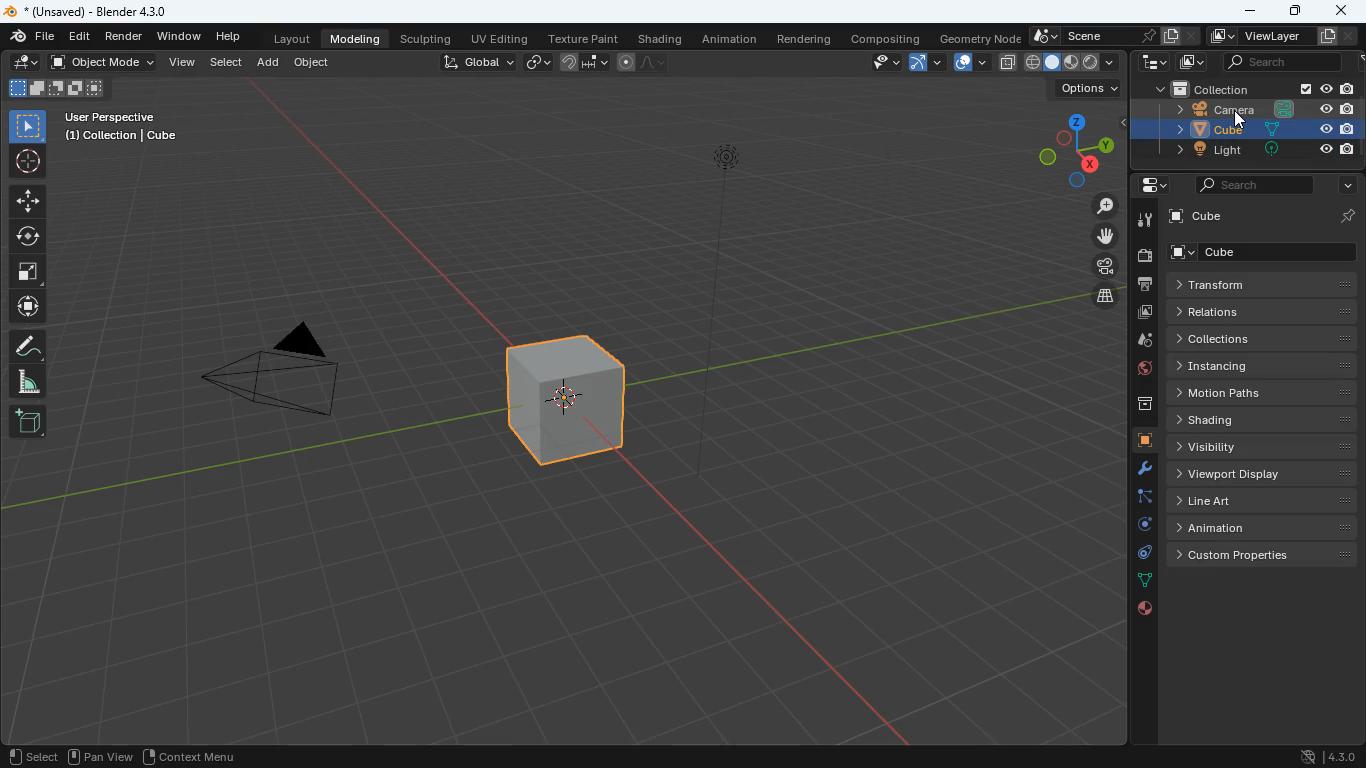  I want to click on animation, so click(1267, 527).